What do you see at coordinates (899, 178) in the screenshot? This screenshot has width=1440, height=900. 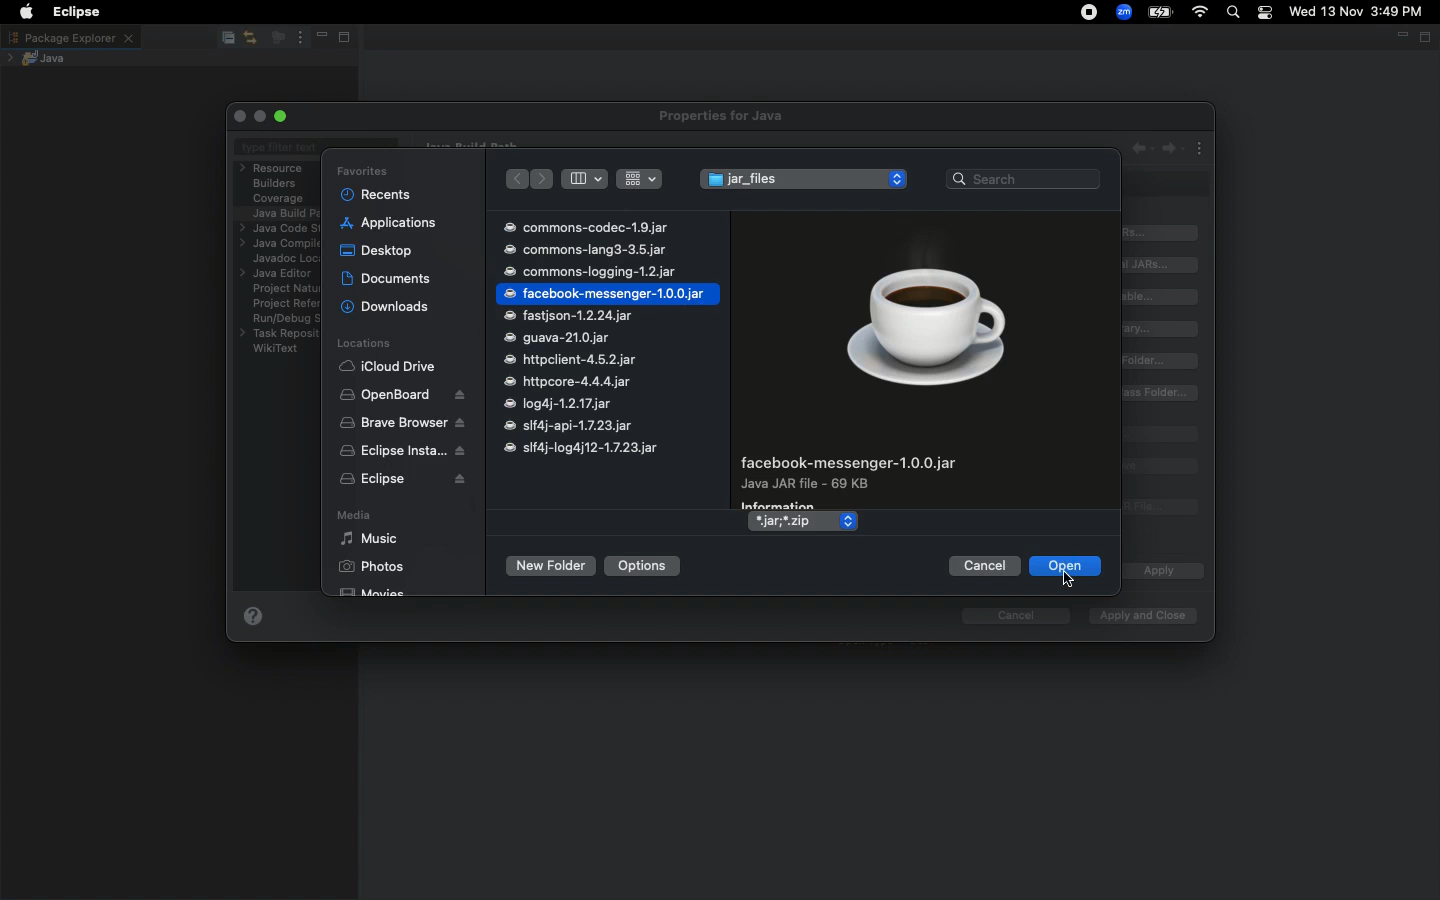 I see `increase/decrease arrows` at bounding box center [899, 178].